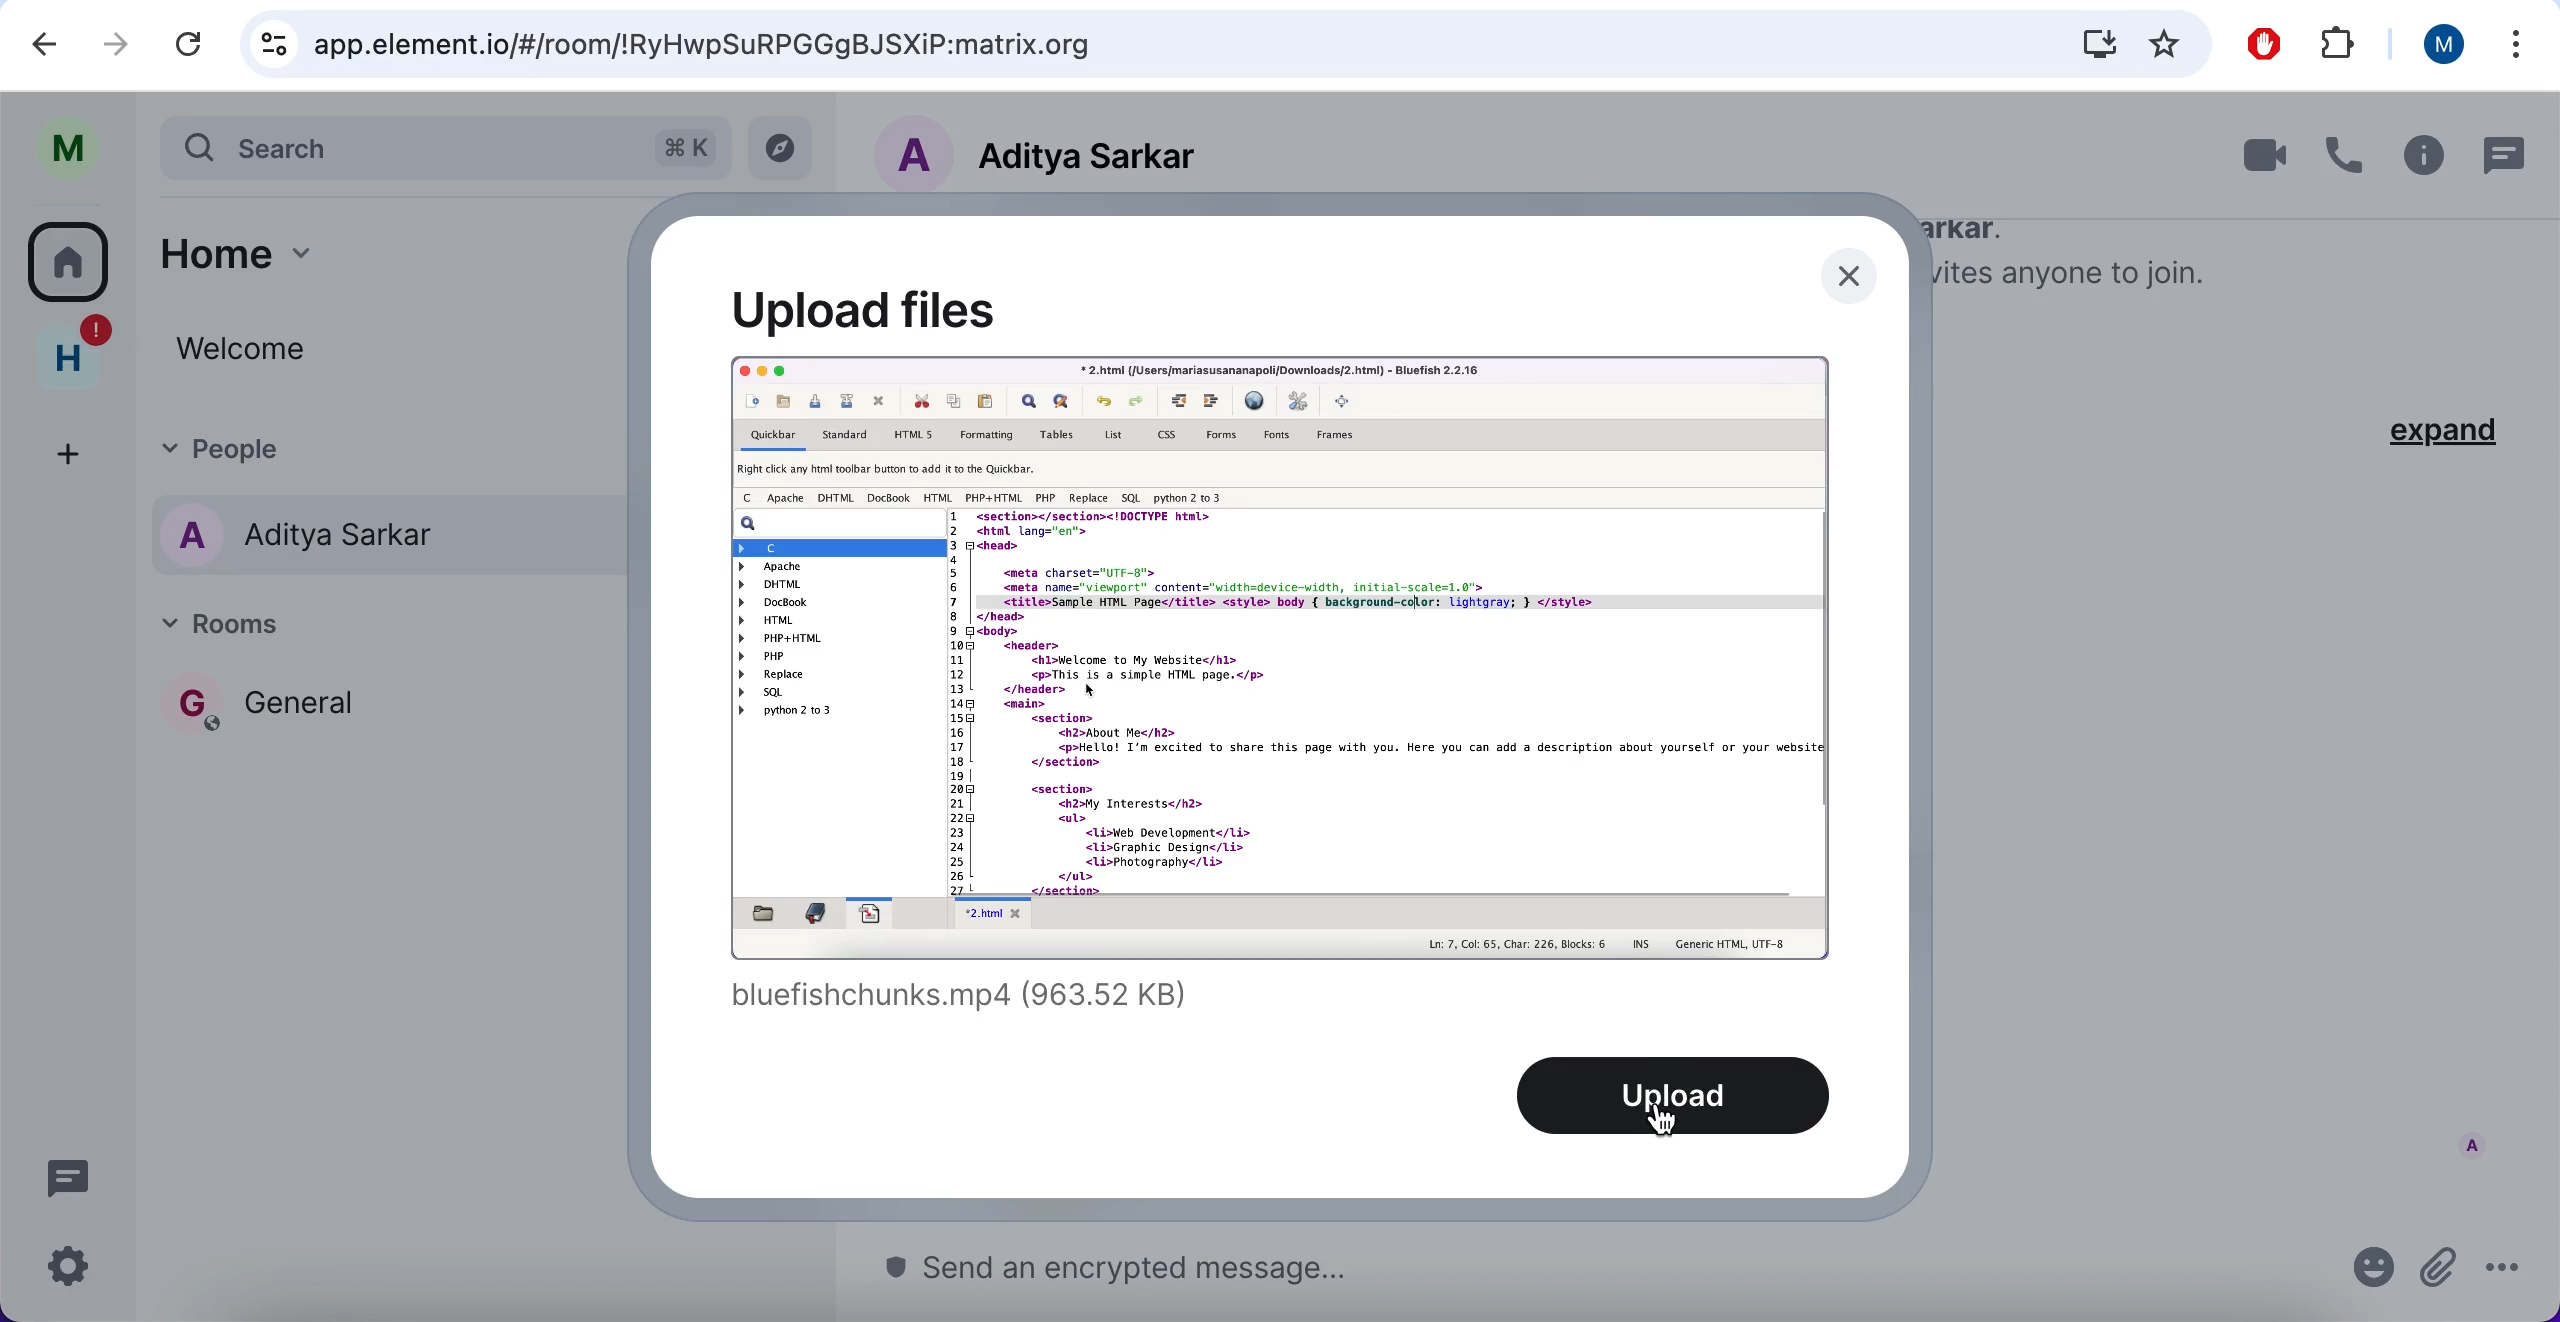 The image size is (2560, 1322). Describe the element at coordinates (382, 448) in the screenshot. I see `people` at that location.